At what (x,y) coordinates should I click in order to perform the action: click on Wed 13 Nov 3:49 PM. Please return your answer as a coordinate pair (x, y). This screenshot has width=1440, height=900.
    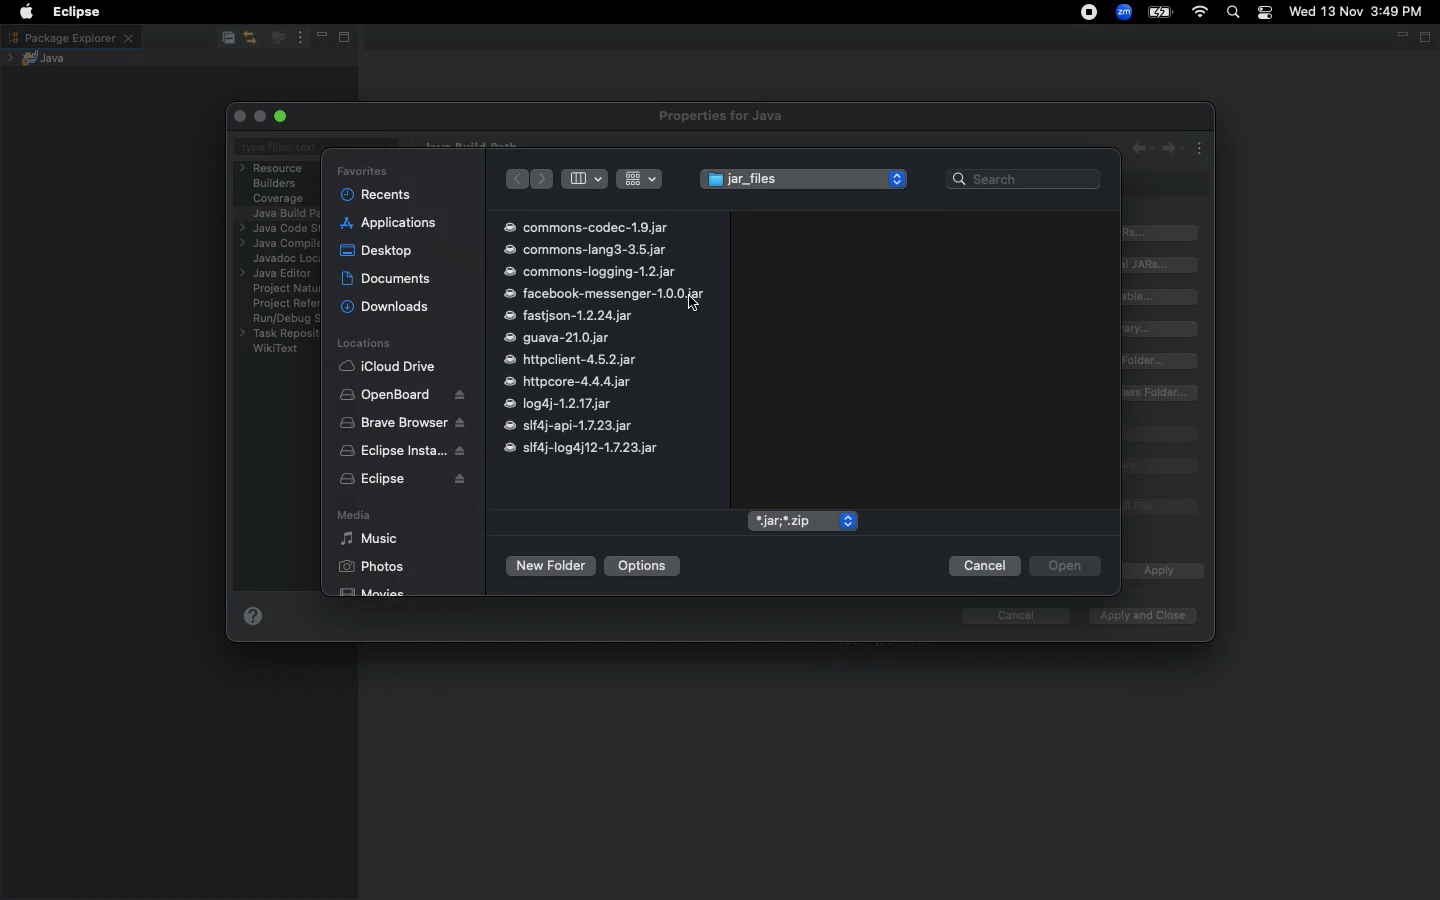
    Looking at the image, I should click on (1357, 10).